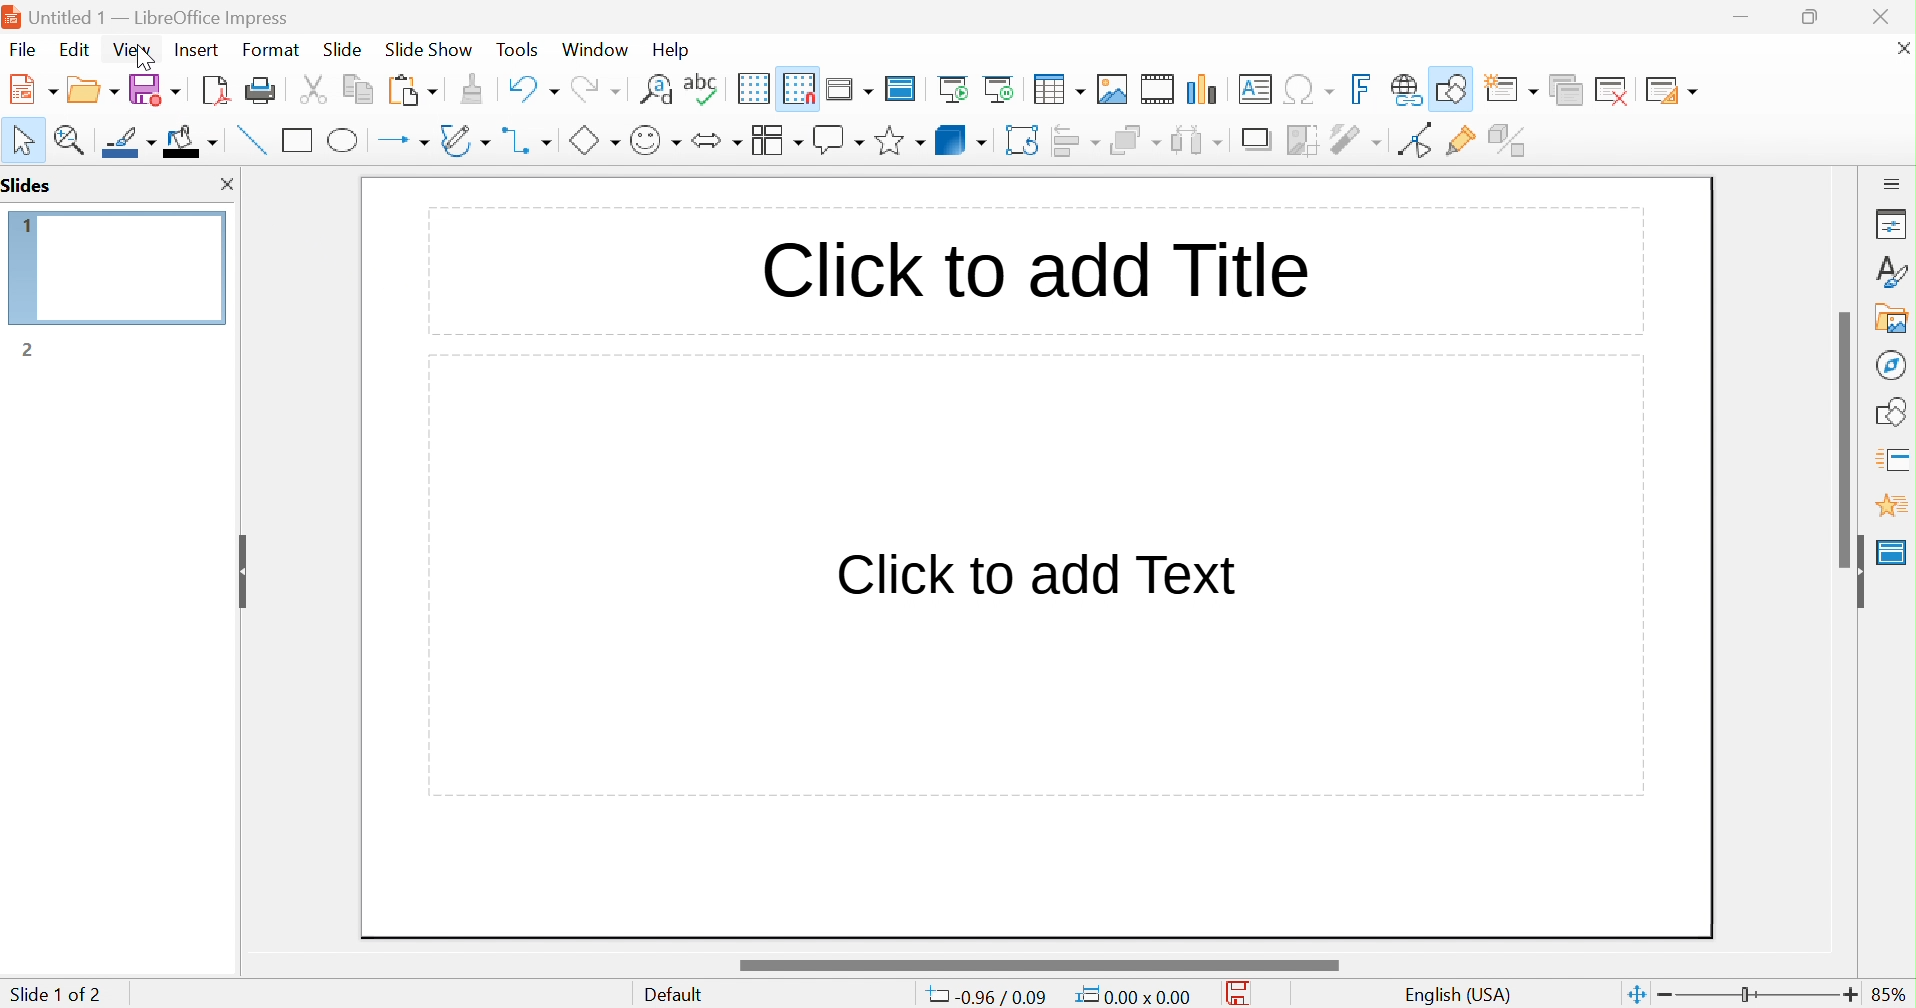 This screenshot has height=1008, width=1916. I want to click on gallery, so click(1896, 318).